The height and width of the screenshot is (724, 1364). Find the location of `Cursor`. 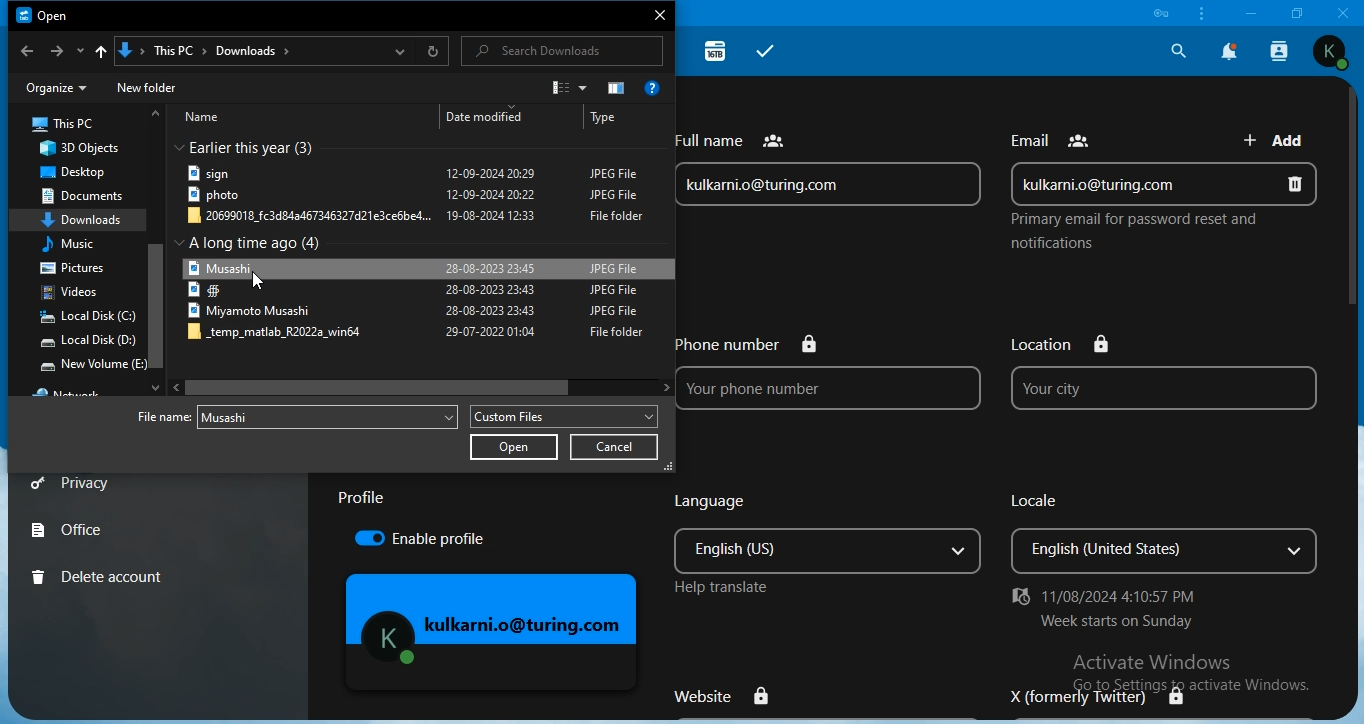

Cursor is located at coordinates (263, 279).